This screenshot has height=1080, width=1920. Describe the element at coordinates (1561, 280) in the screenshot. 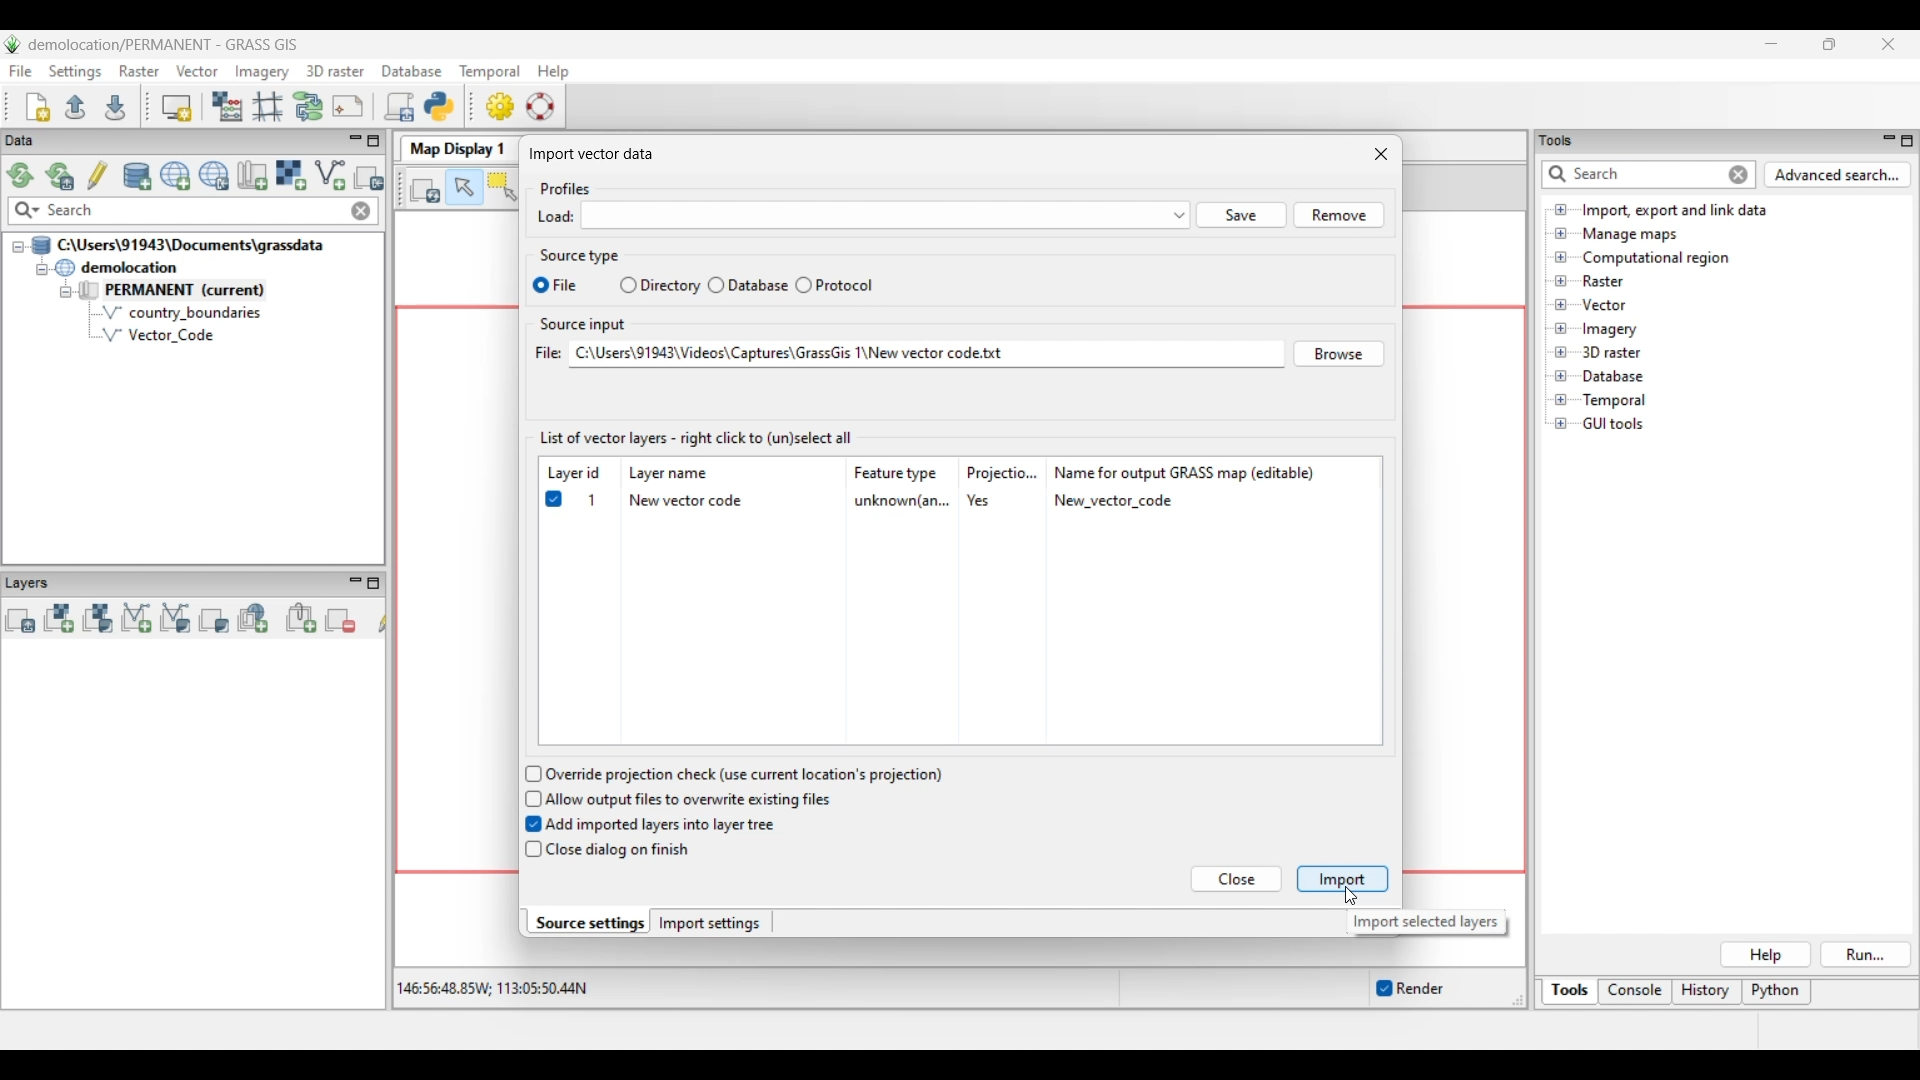

I see `Click to open files under Raster` at that location.